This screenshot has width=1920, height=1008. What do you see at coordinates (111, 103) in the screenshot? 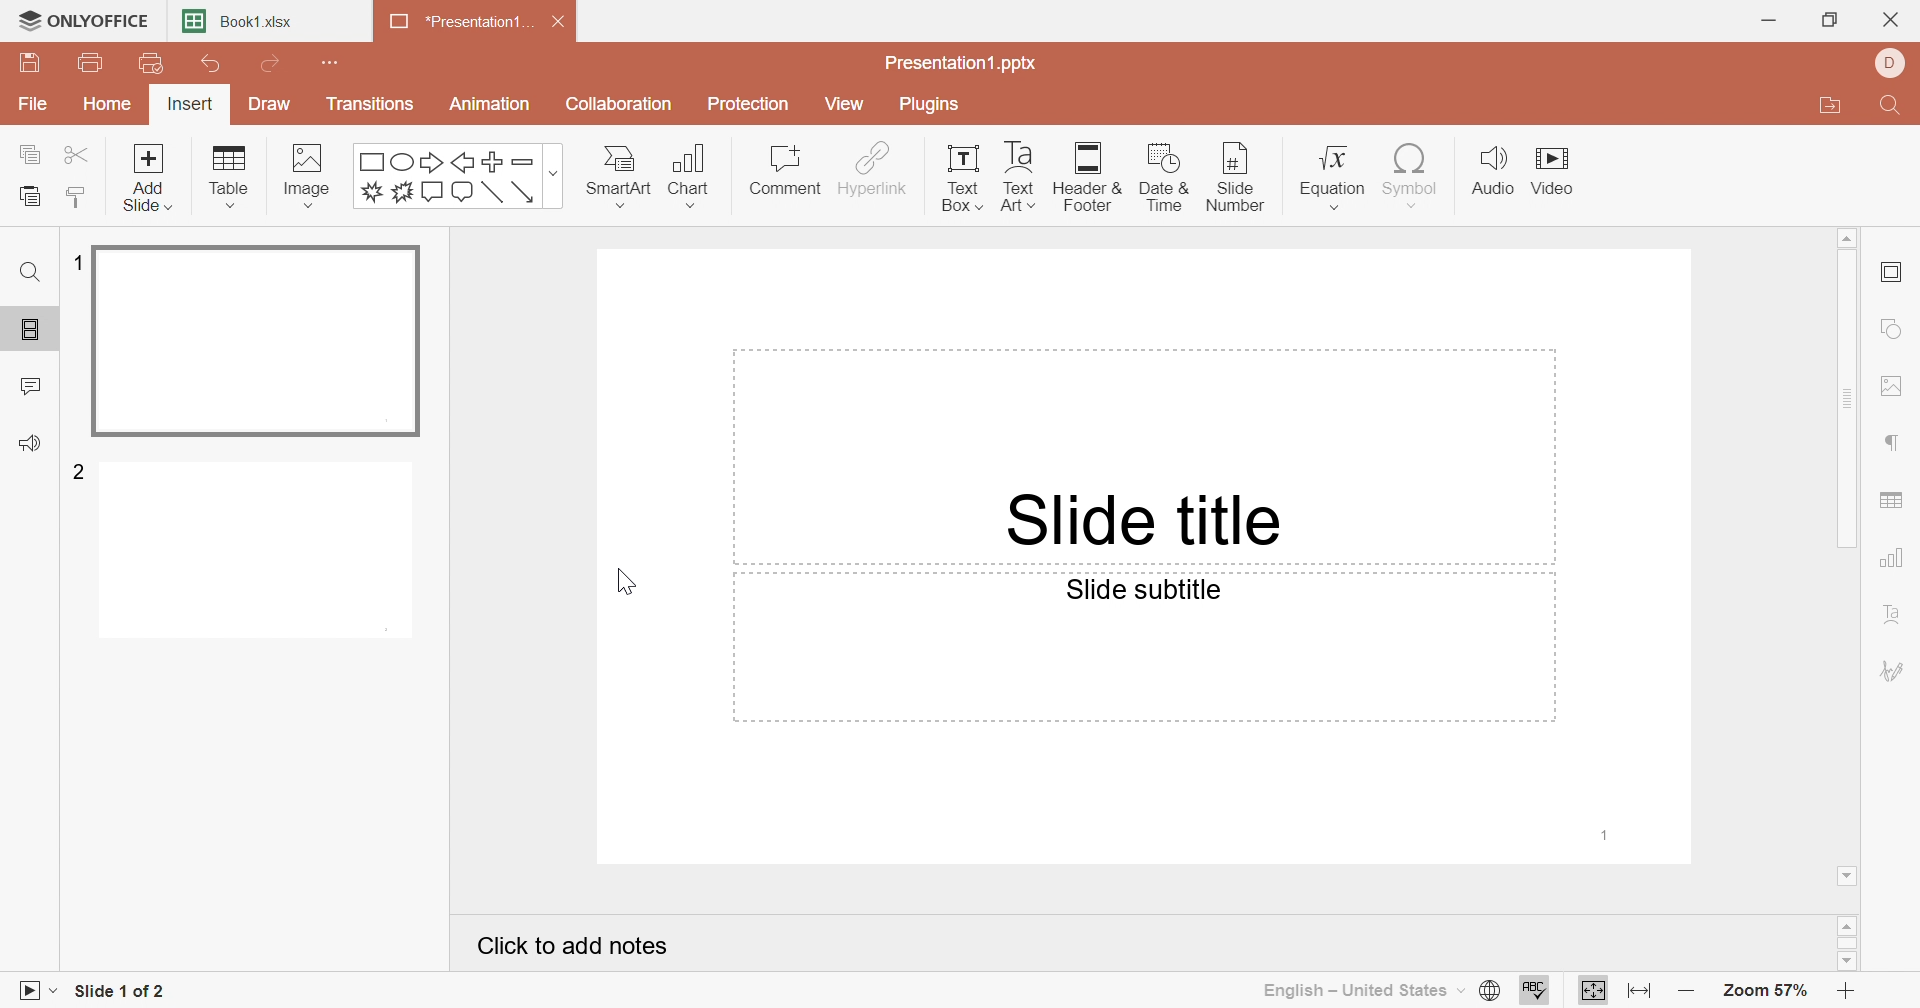
I see `Home` at bounding box center [111, 103].